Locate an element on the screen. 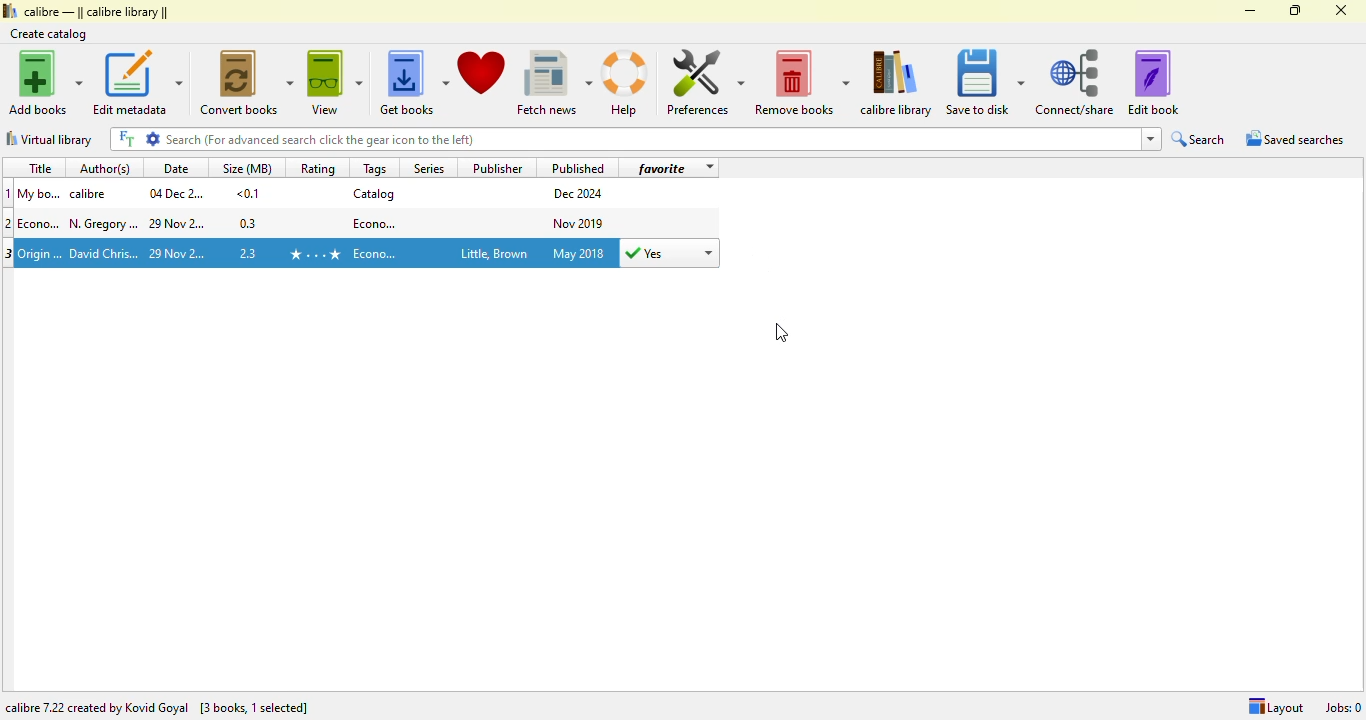 The image size is (1366, 720). size(MB) is located at coordinates (246, 167).